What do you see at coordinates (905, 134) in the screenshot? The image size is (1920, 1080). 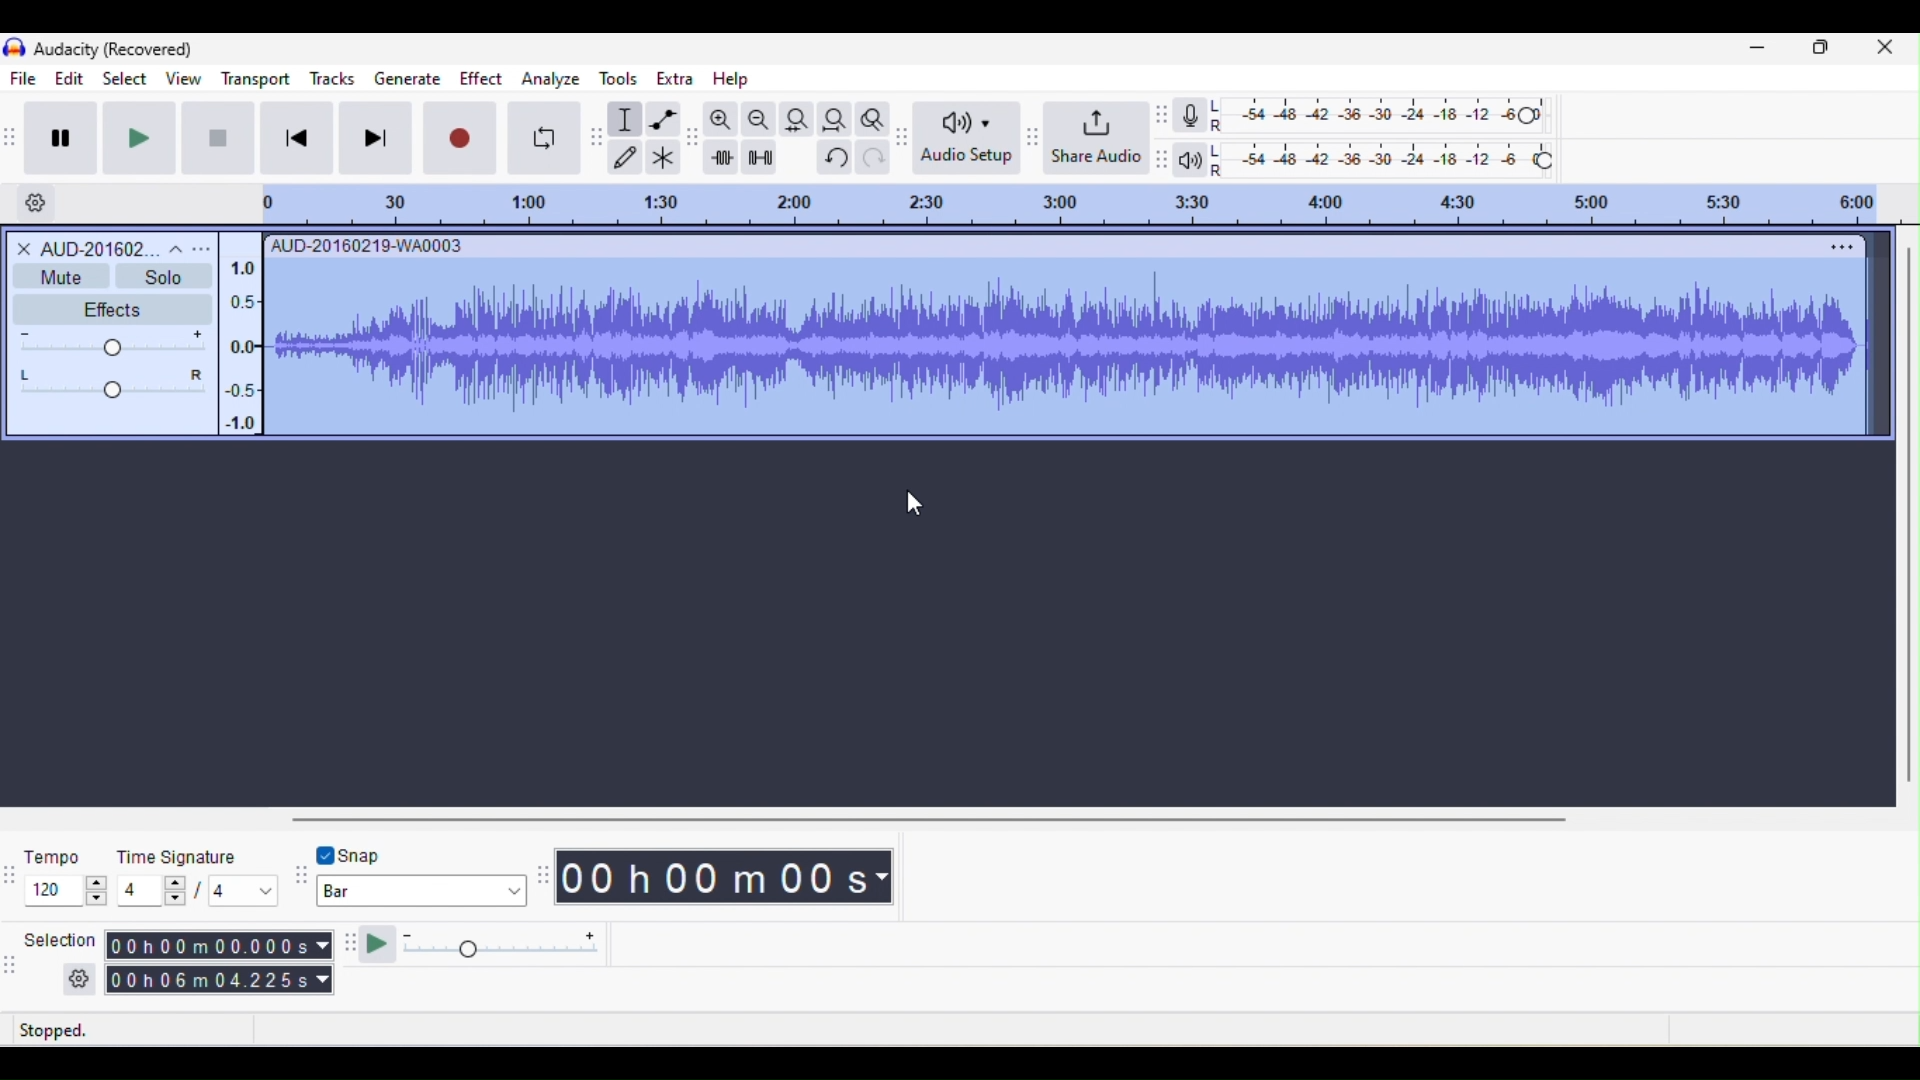 I see `audacity audio setup` at bounding box center [905, 134].